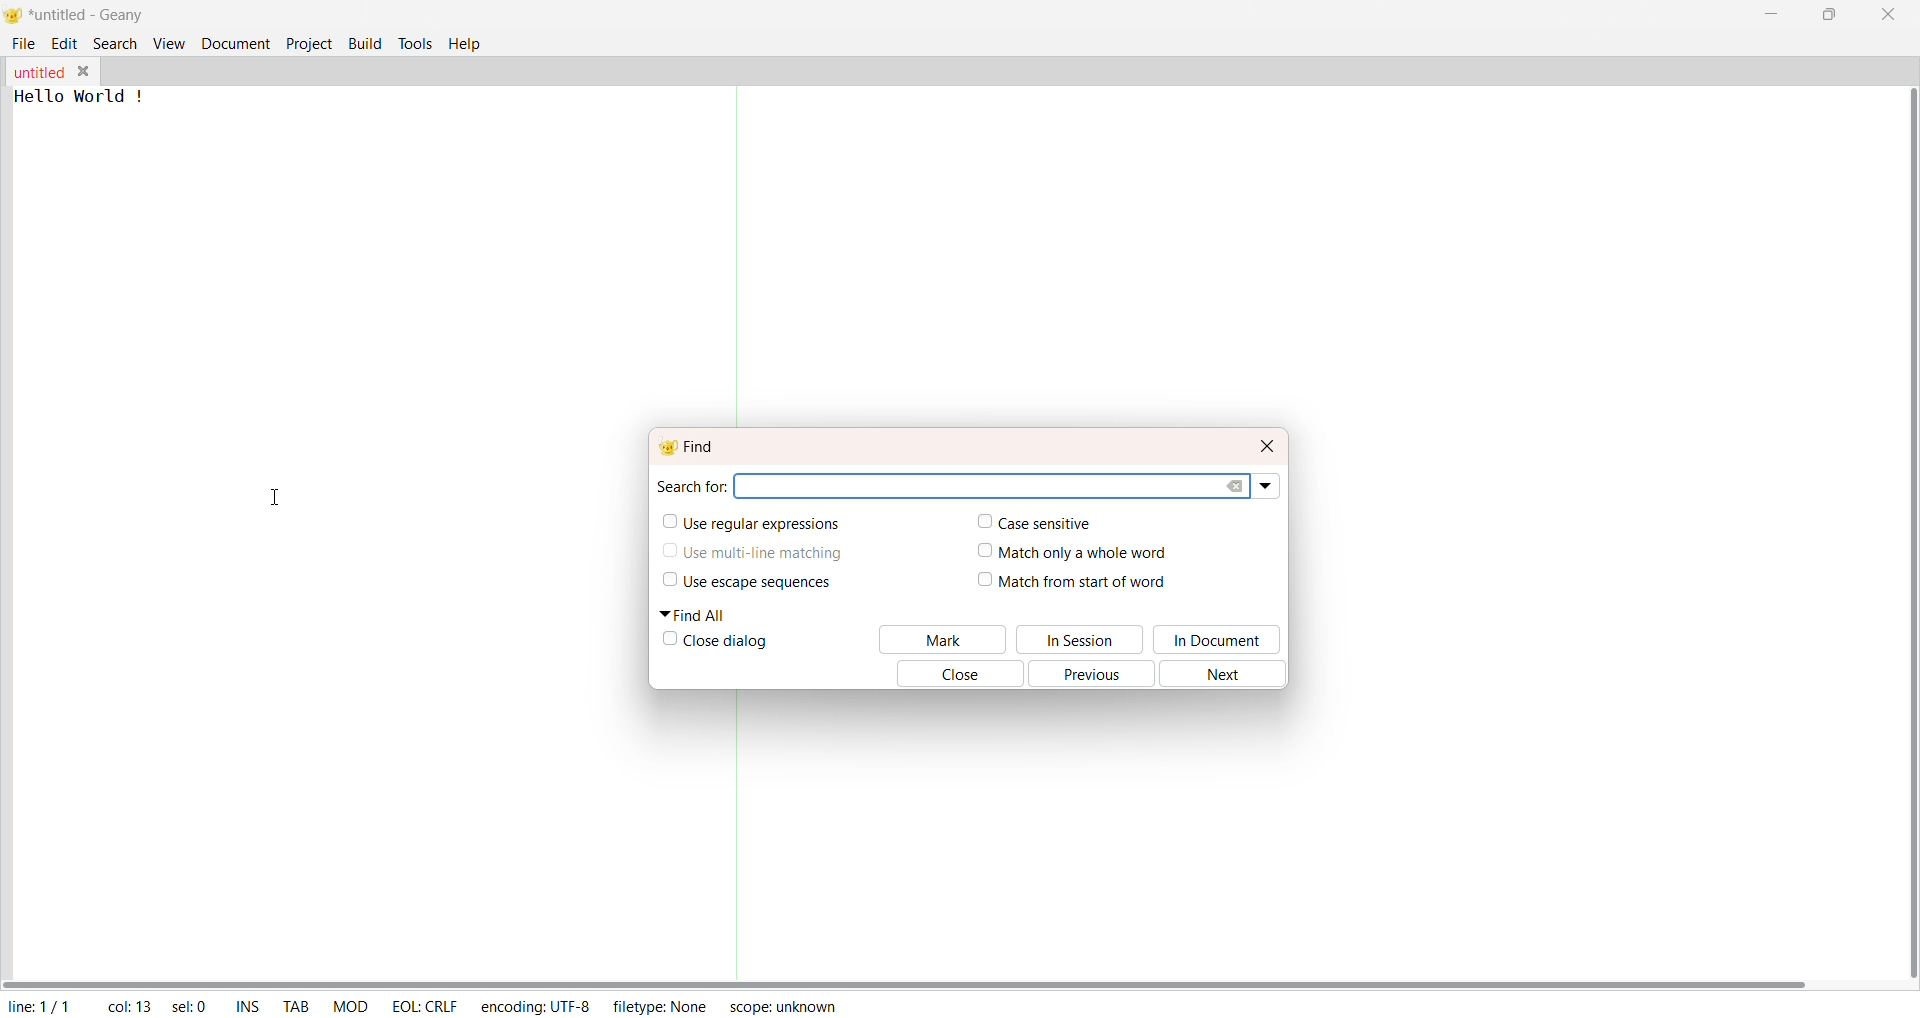  What do you see at coordinates (308, 45) in the screenshot?
I see `Project` at bounding box center [308, 45].